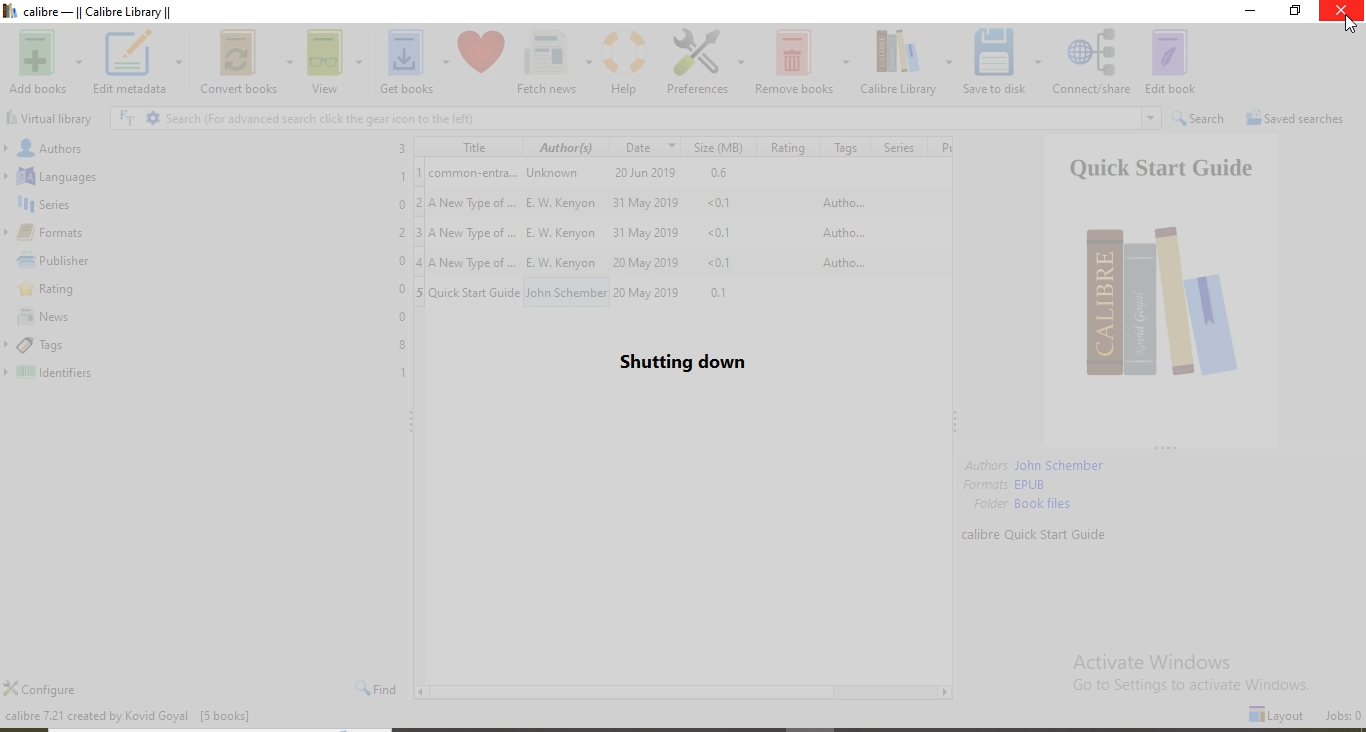 The height and width of the screenshot is (732, 1366). Describe the element at coordinates (1170, 62) in the screenshot. I see `Edit book` at that location.